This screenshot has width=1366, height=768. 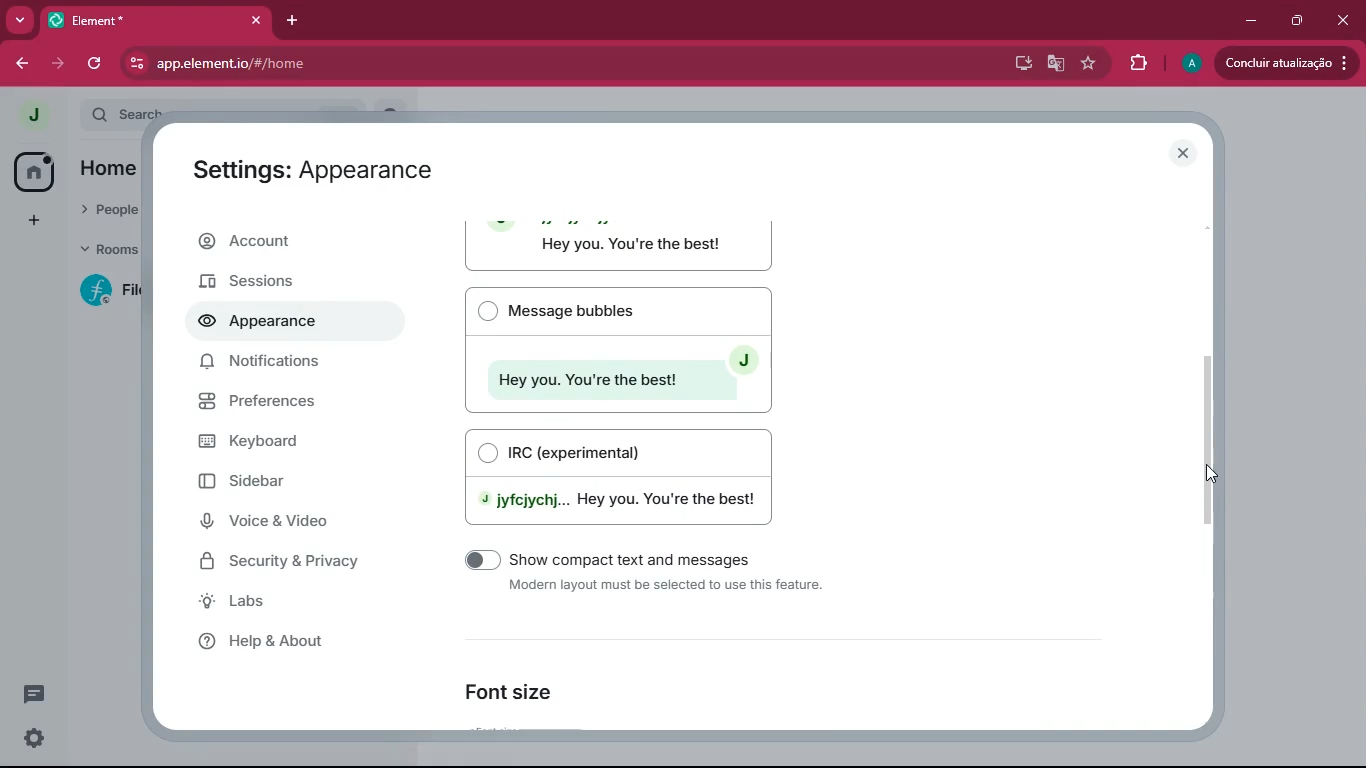 I want to click on search, so click(x=127, y=114).